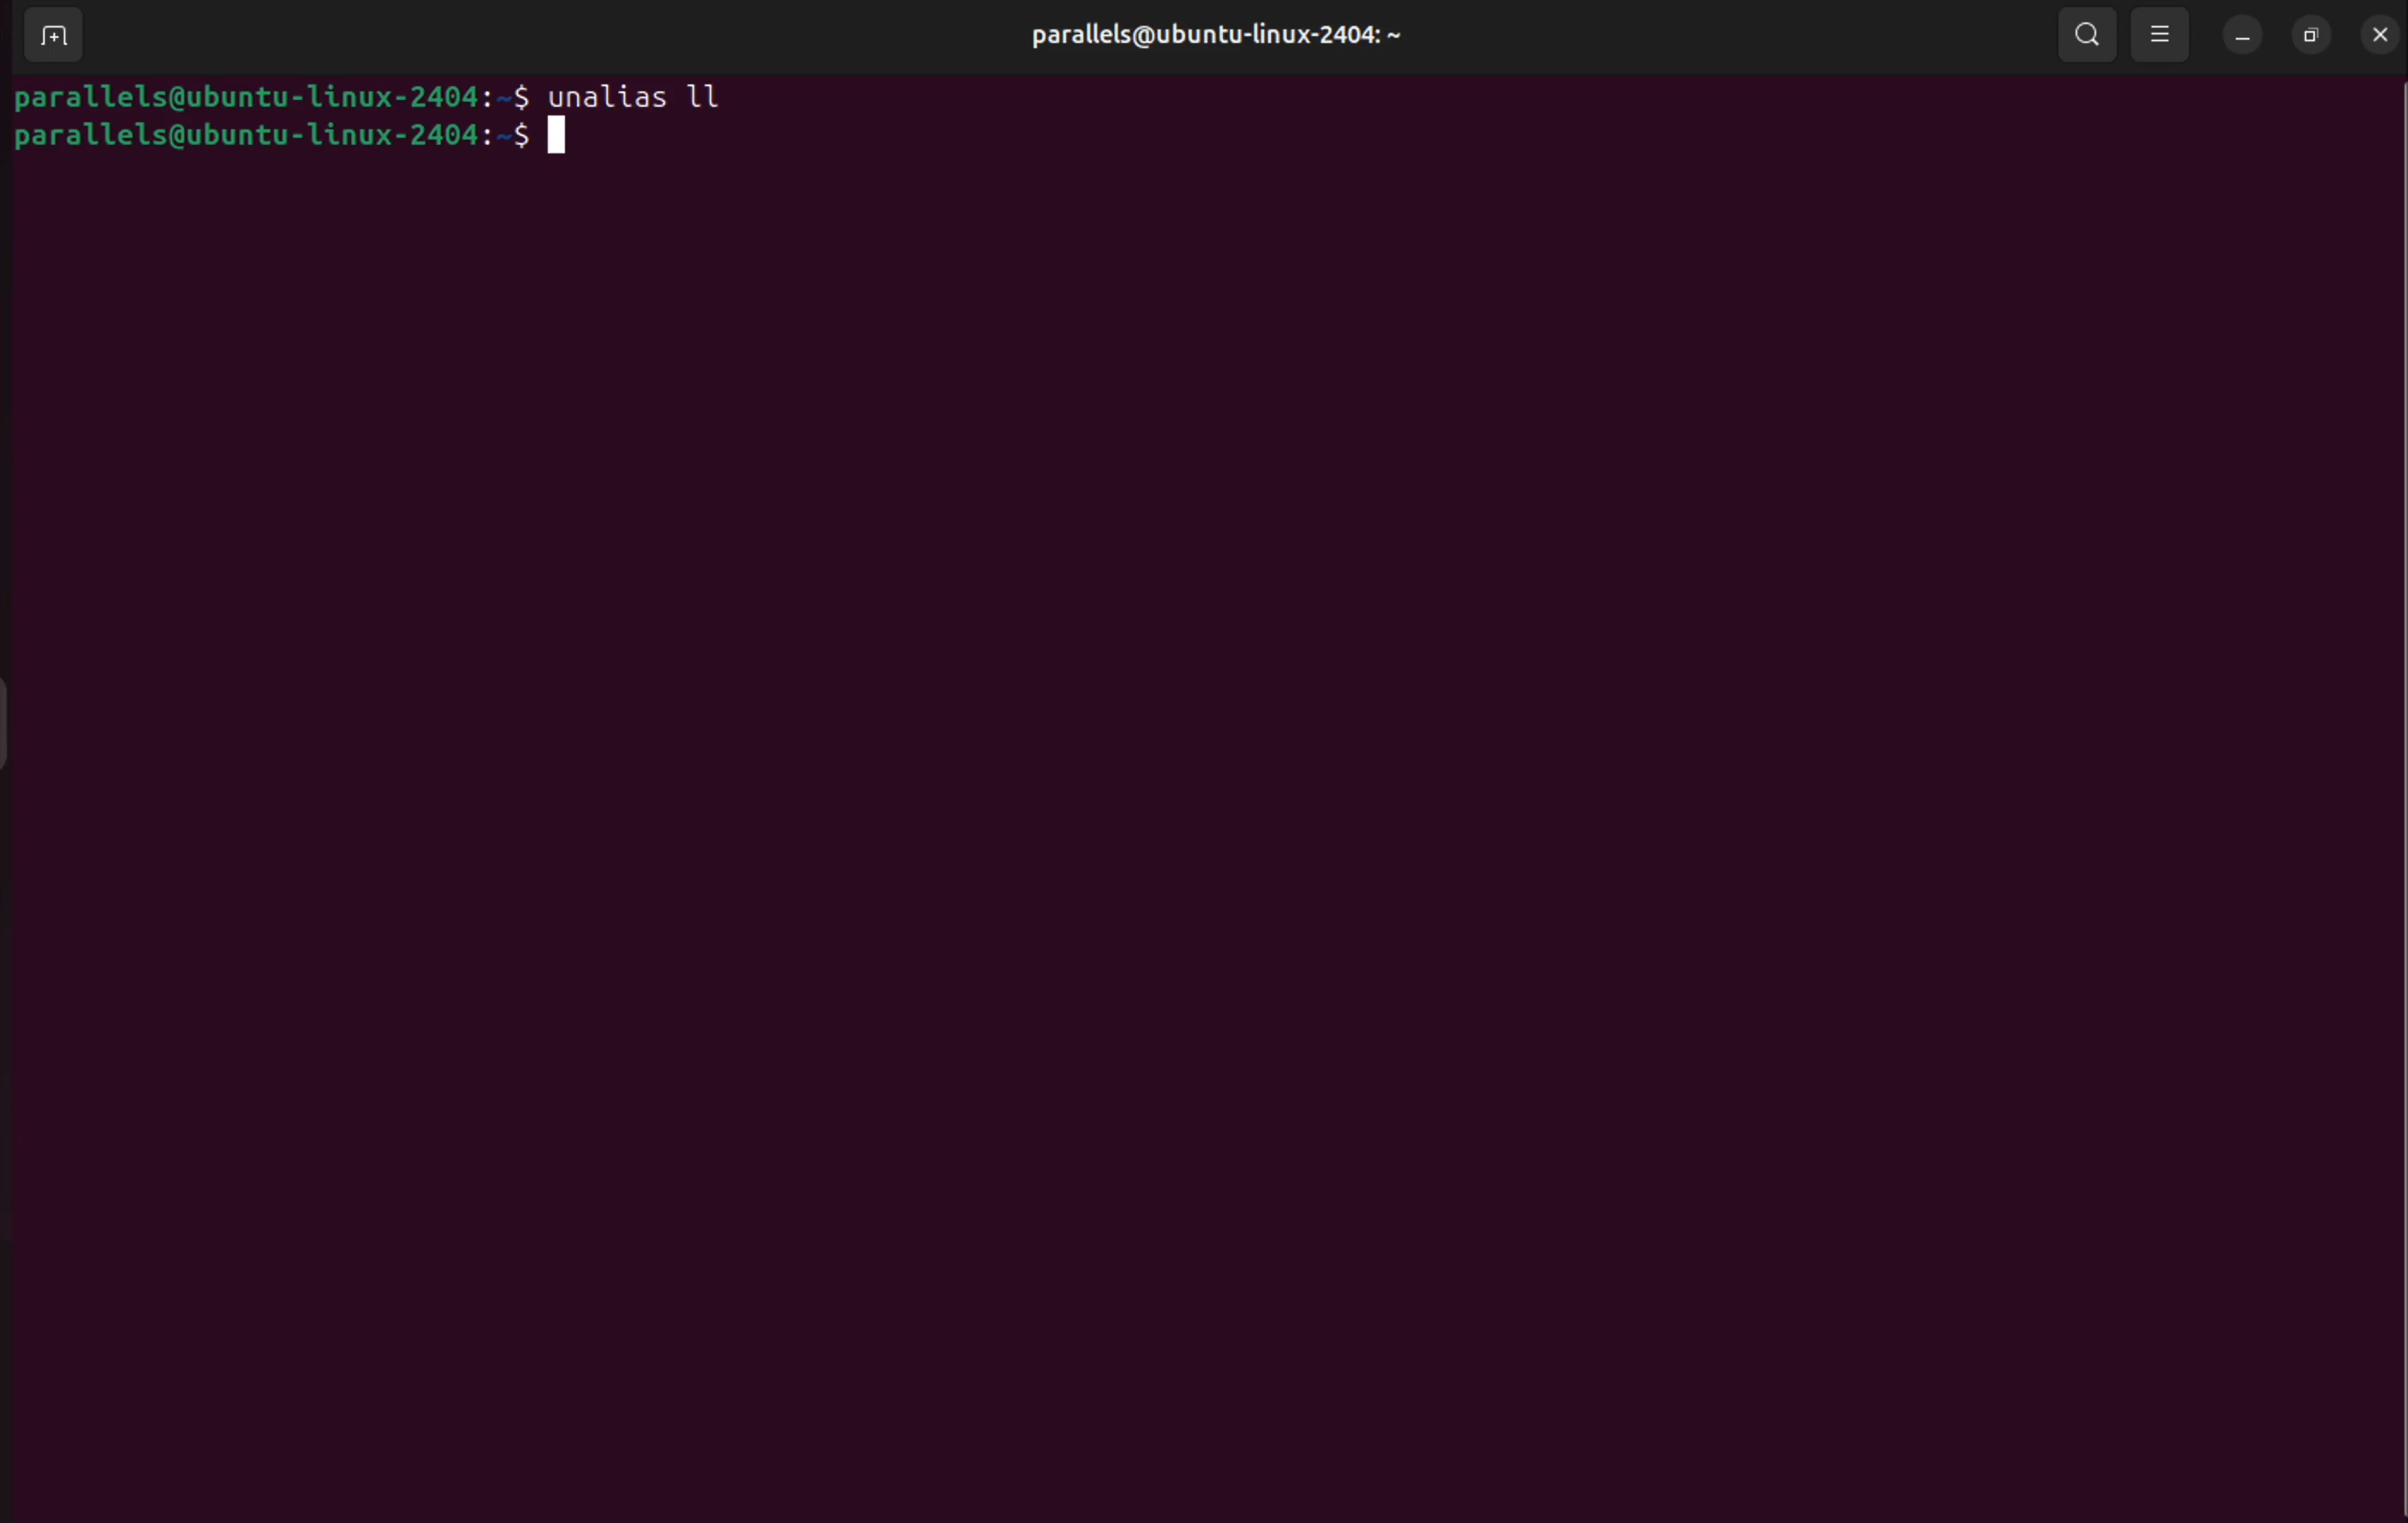  What do you see at coordinates (2082, 33) in the screenshot?
I see `search` at bounding box center [2082, 33].